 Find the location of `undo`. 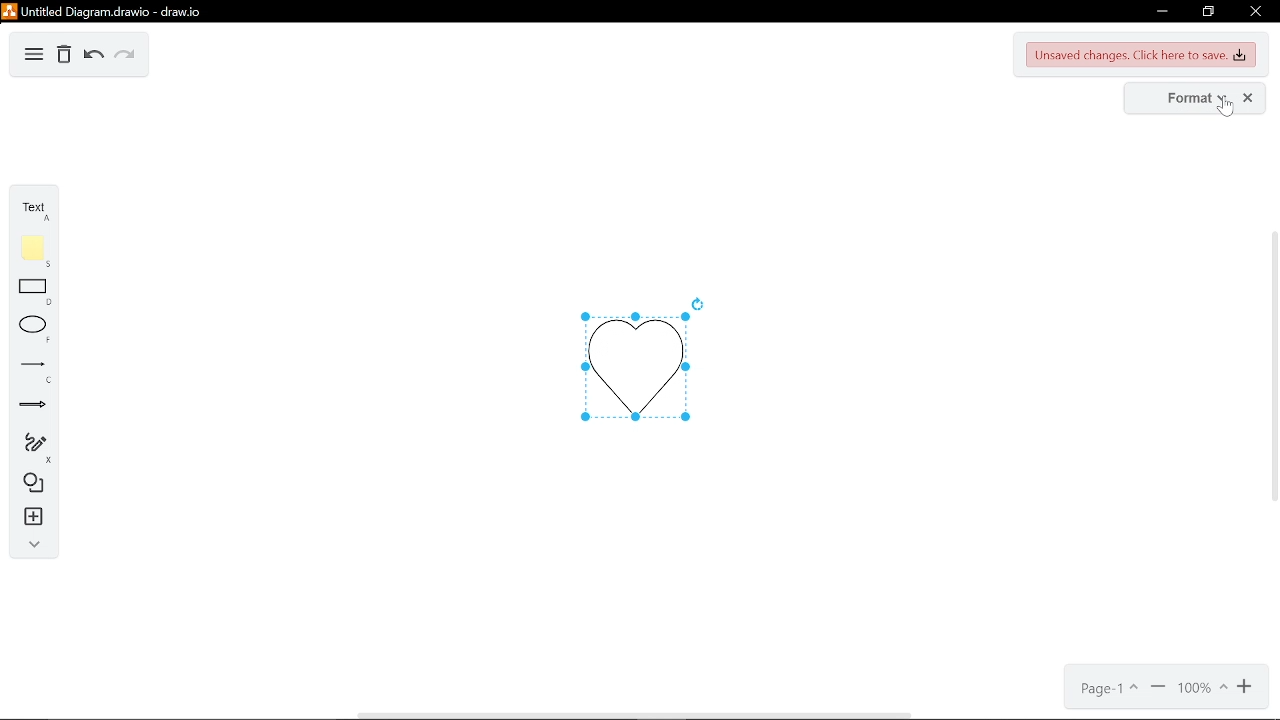

undo is located at coordinates (93, 57).